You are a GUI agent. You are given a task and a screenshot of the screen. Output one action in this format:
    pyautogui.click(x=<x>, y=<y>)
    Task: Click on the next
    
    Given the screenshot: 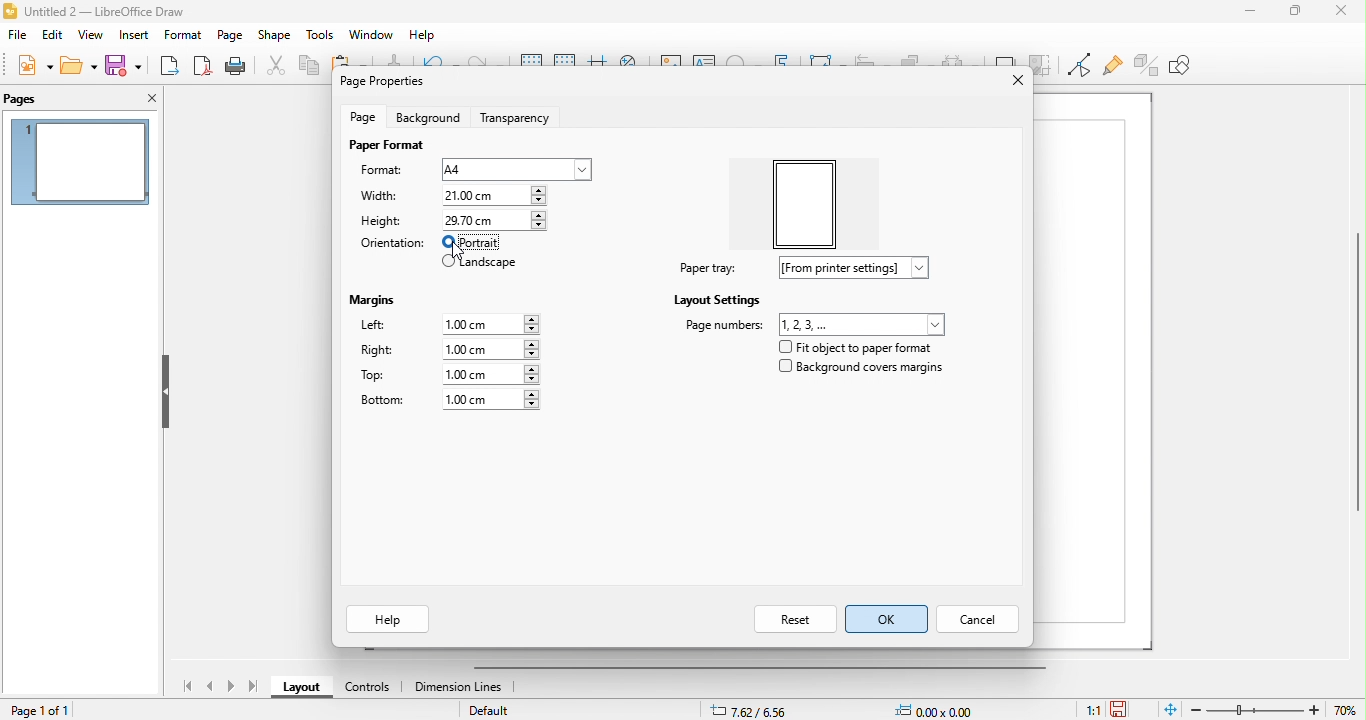 What is the action you would take?
    pyautogui.click(x=229, y=687)
    